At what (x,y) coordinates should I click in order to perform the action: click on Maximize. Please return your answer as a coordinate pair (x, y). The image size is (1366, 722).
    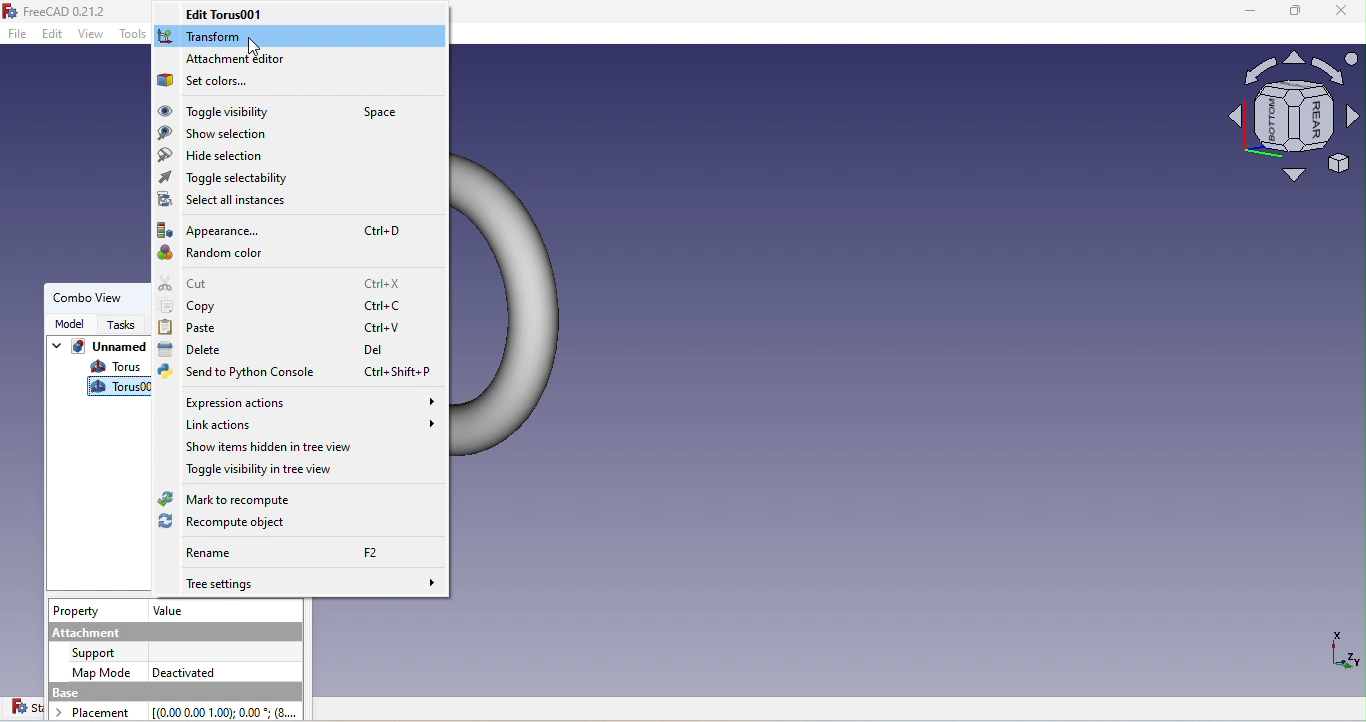
    Looking at the image, I should click on (1293, 15).